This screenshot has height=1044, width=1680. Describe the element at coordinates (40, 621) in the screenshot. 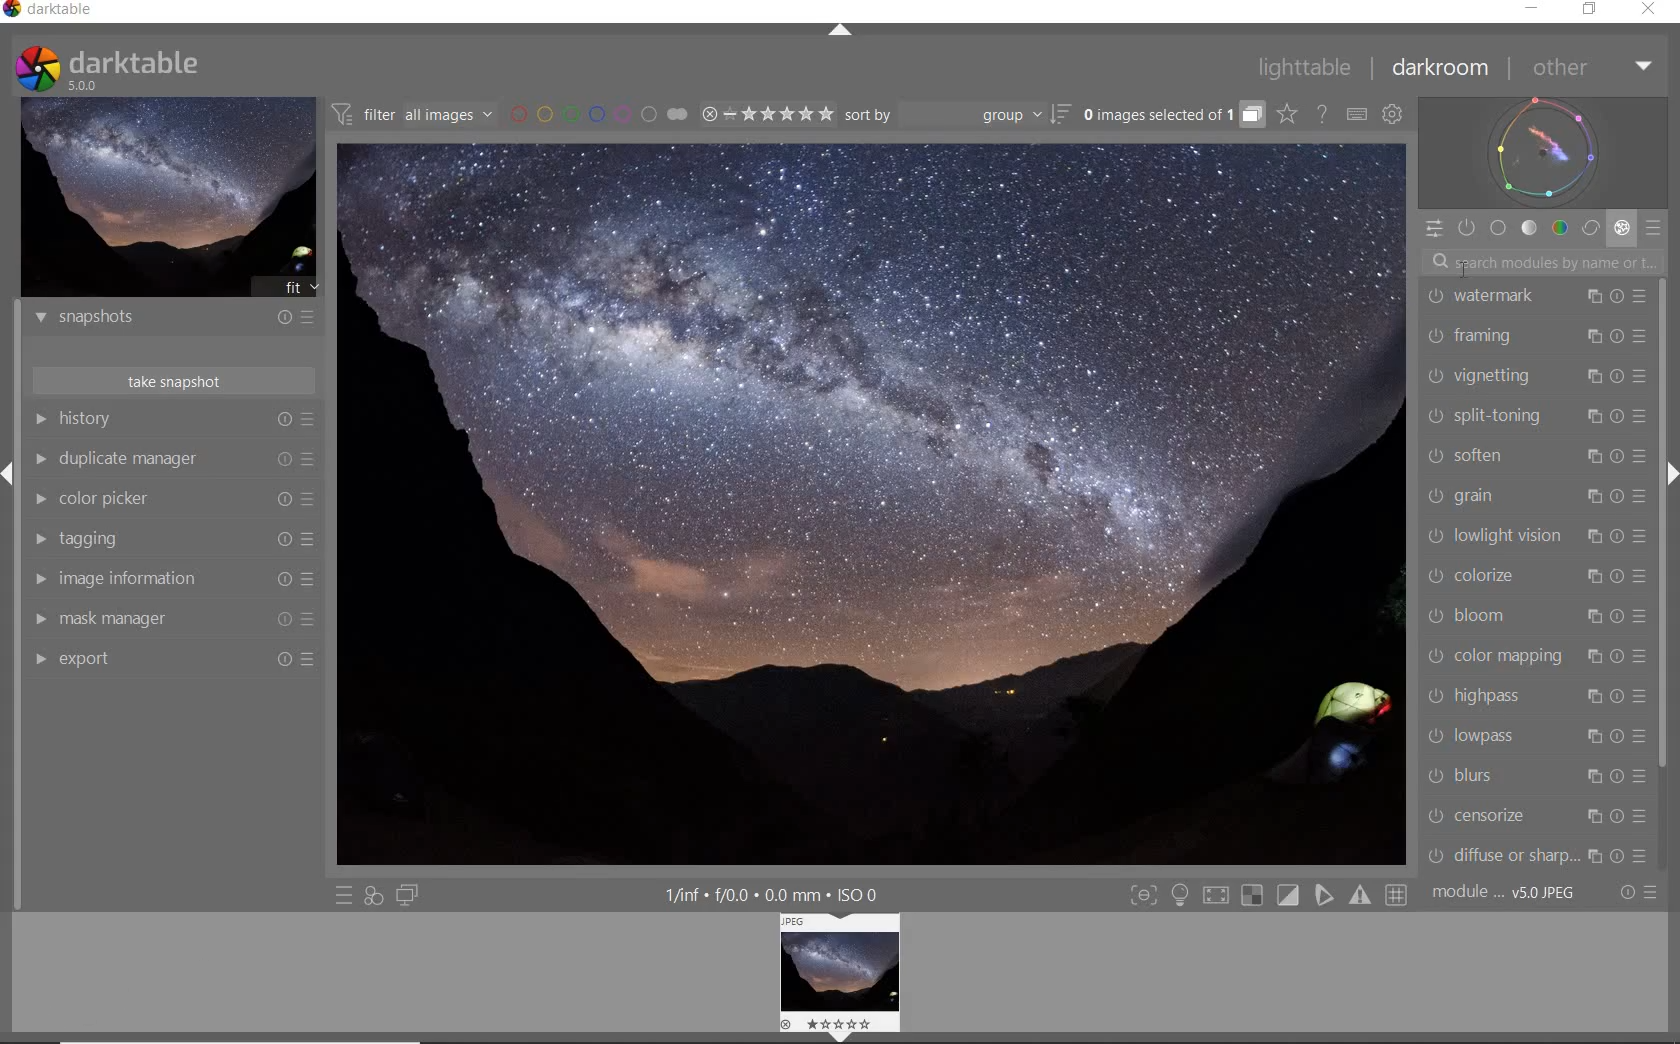

I see `MASK MANAGER` at that location.